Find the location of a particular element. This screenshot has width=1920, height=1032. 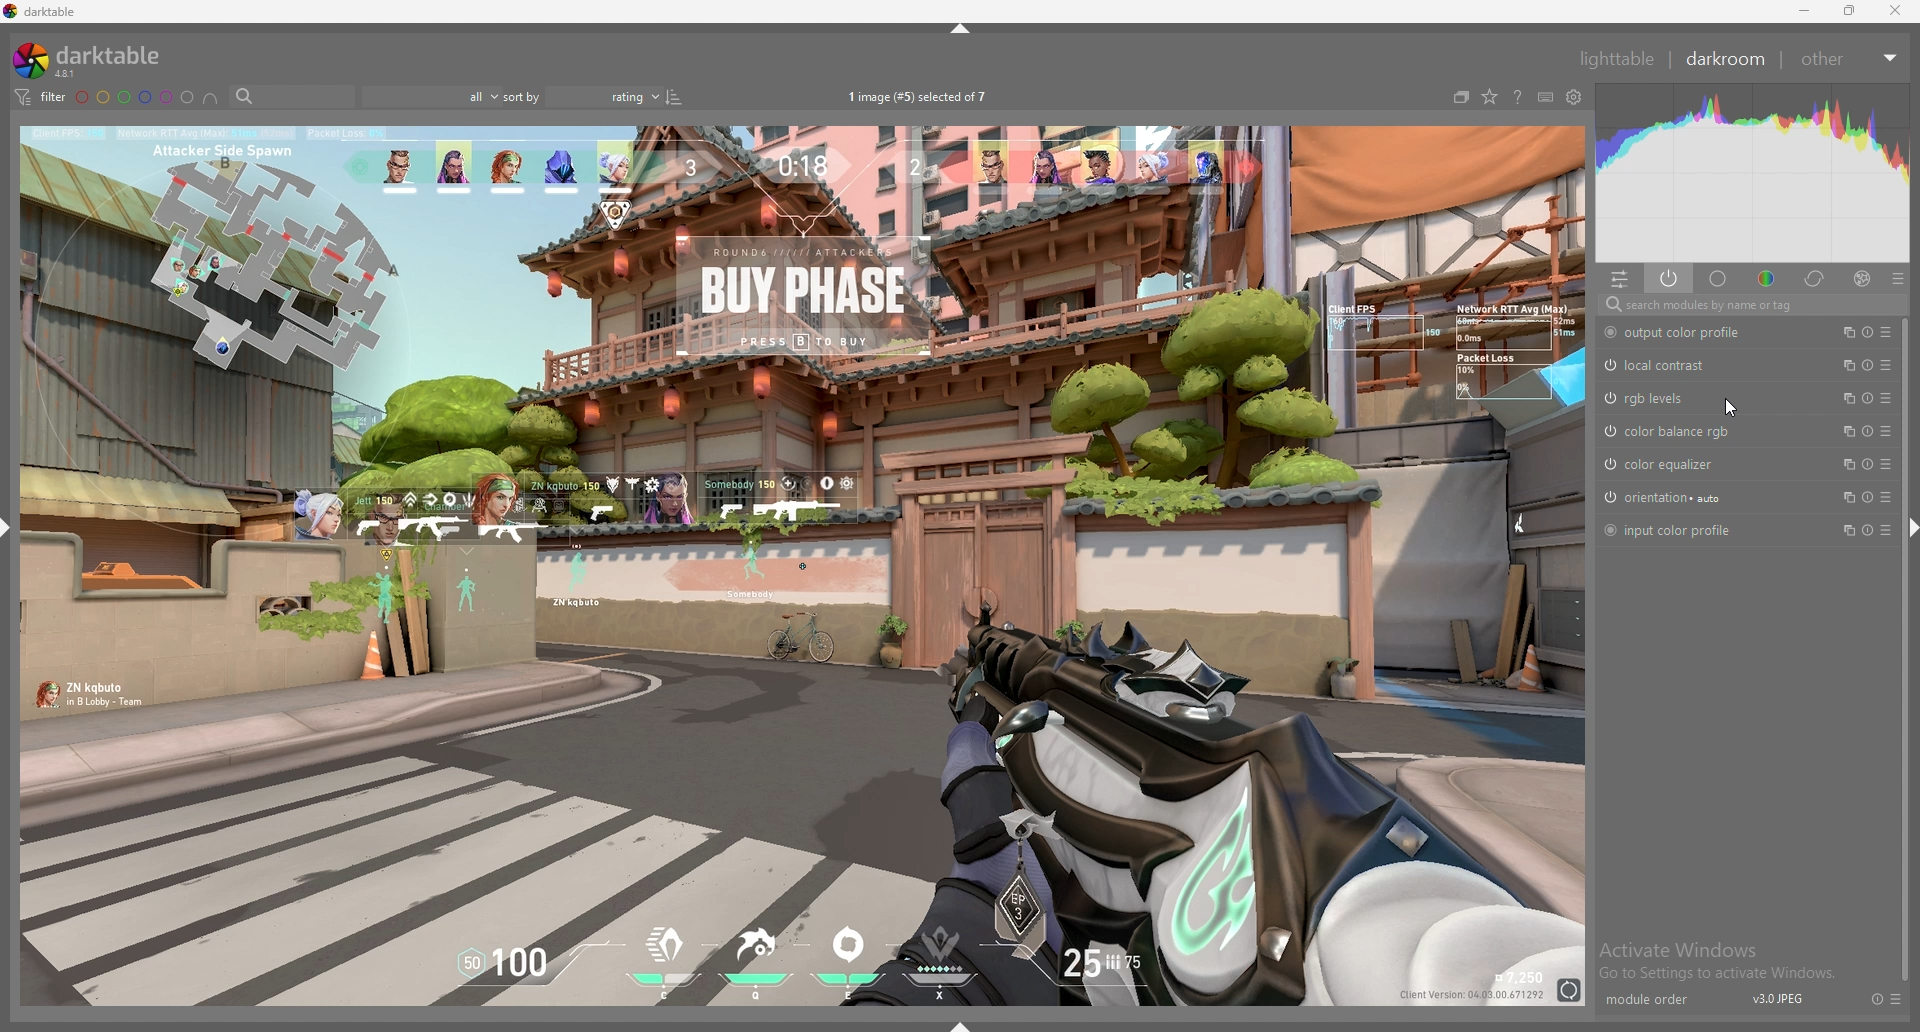

collapse grouped images is located at coordinates (1462, 98).